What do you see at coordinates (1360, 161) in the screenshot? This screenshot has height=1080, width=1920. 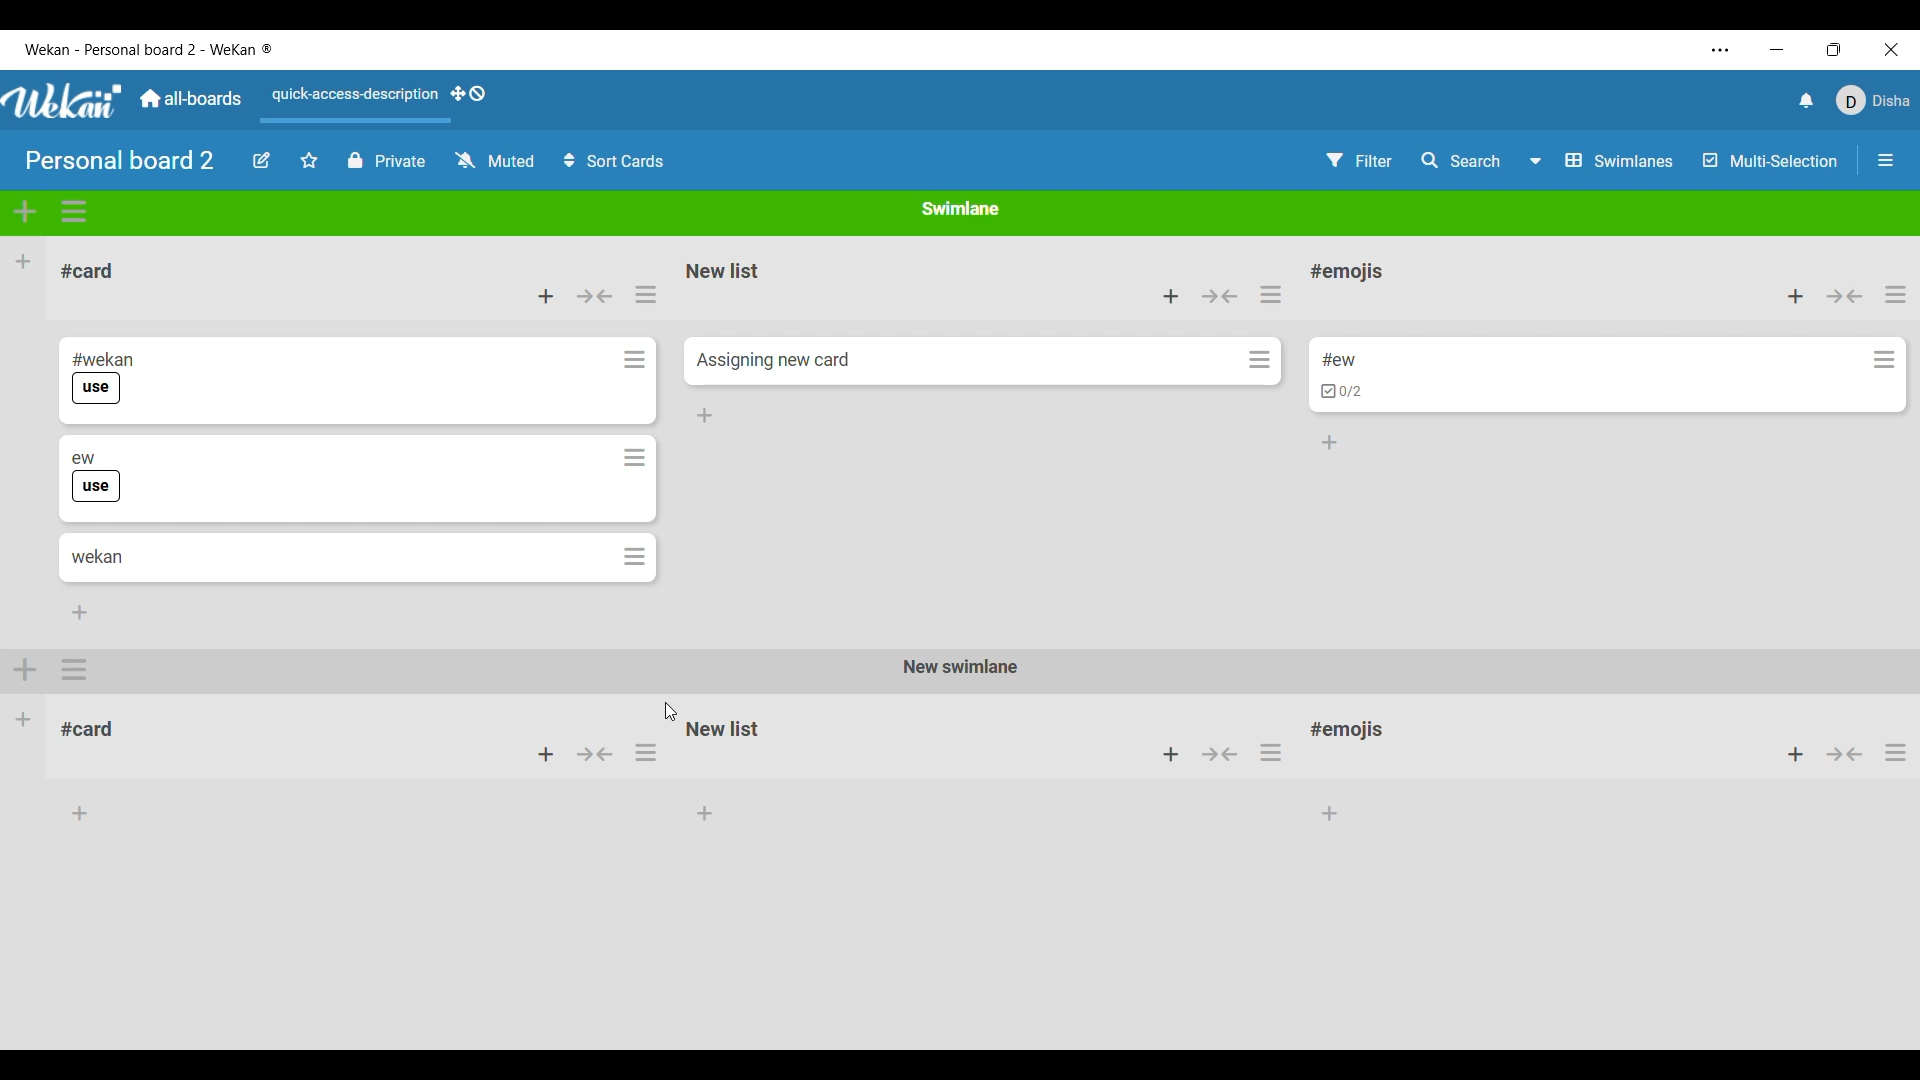 I see `Filter` at bounding box center [1360, 161].